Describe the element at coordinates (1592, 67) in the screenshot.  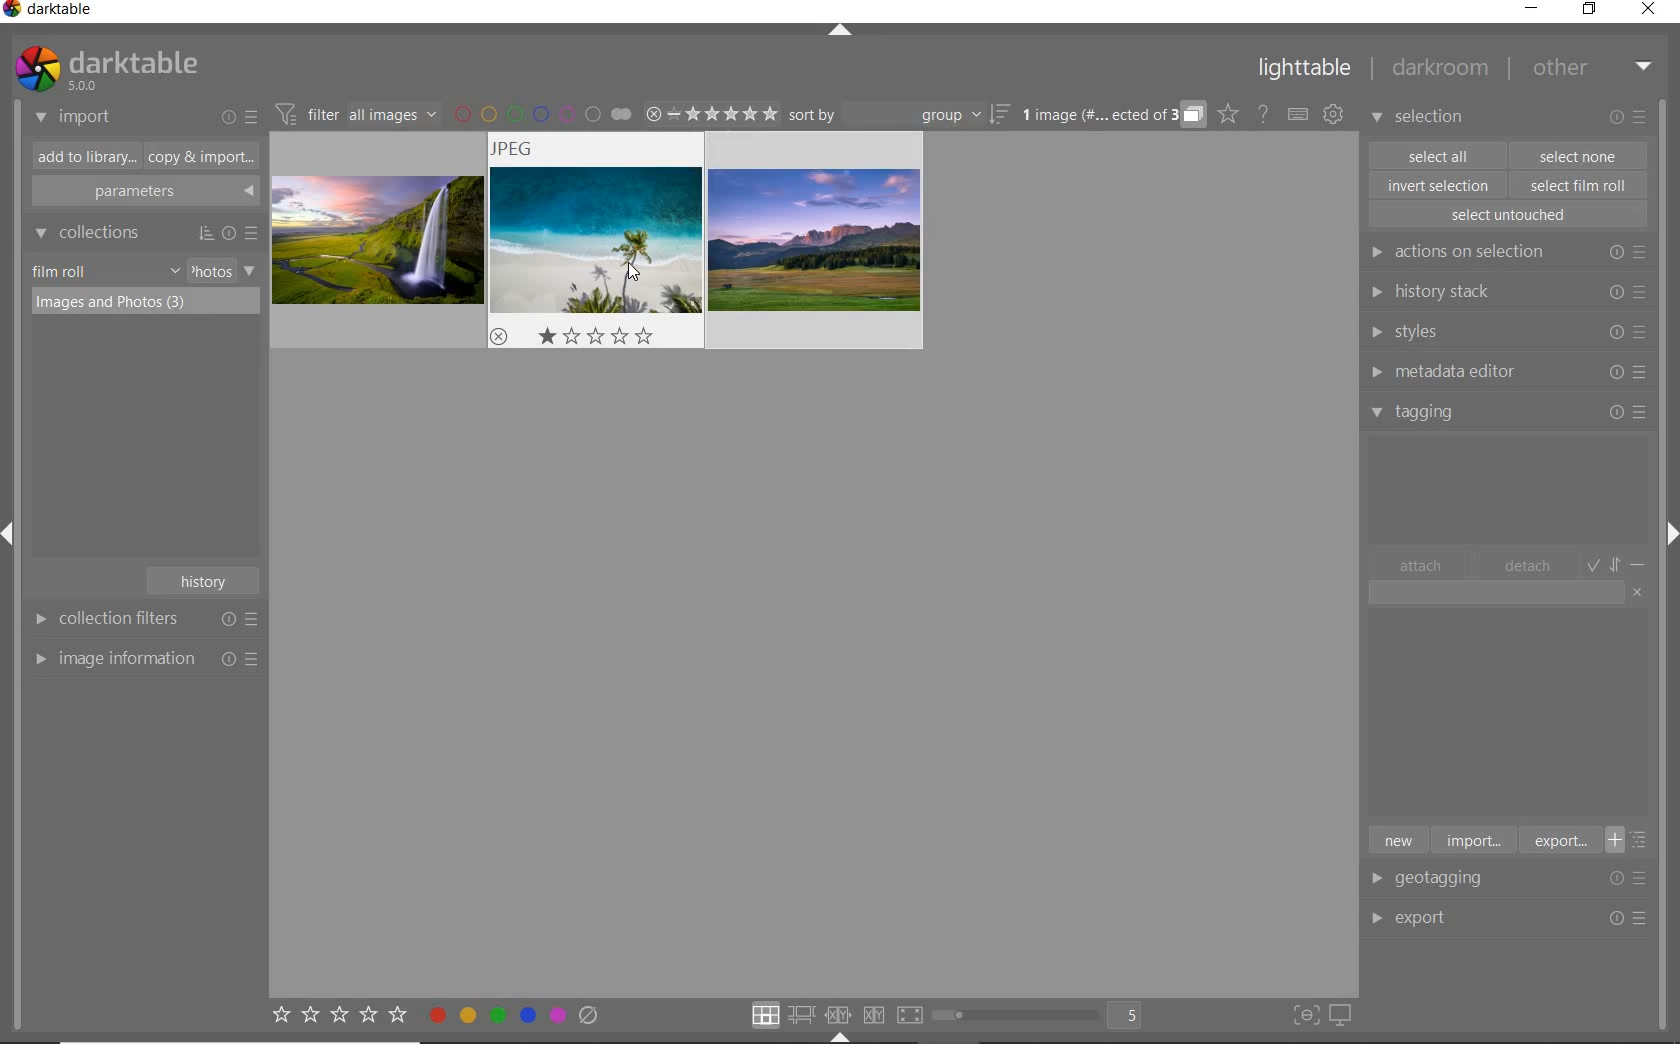
I see `other` at that location.